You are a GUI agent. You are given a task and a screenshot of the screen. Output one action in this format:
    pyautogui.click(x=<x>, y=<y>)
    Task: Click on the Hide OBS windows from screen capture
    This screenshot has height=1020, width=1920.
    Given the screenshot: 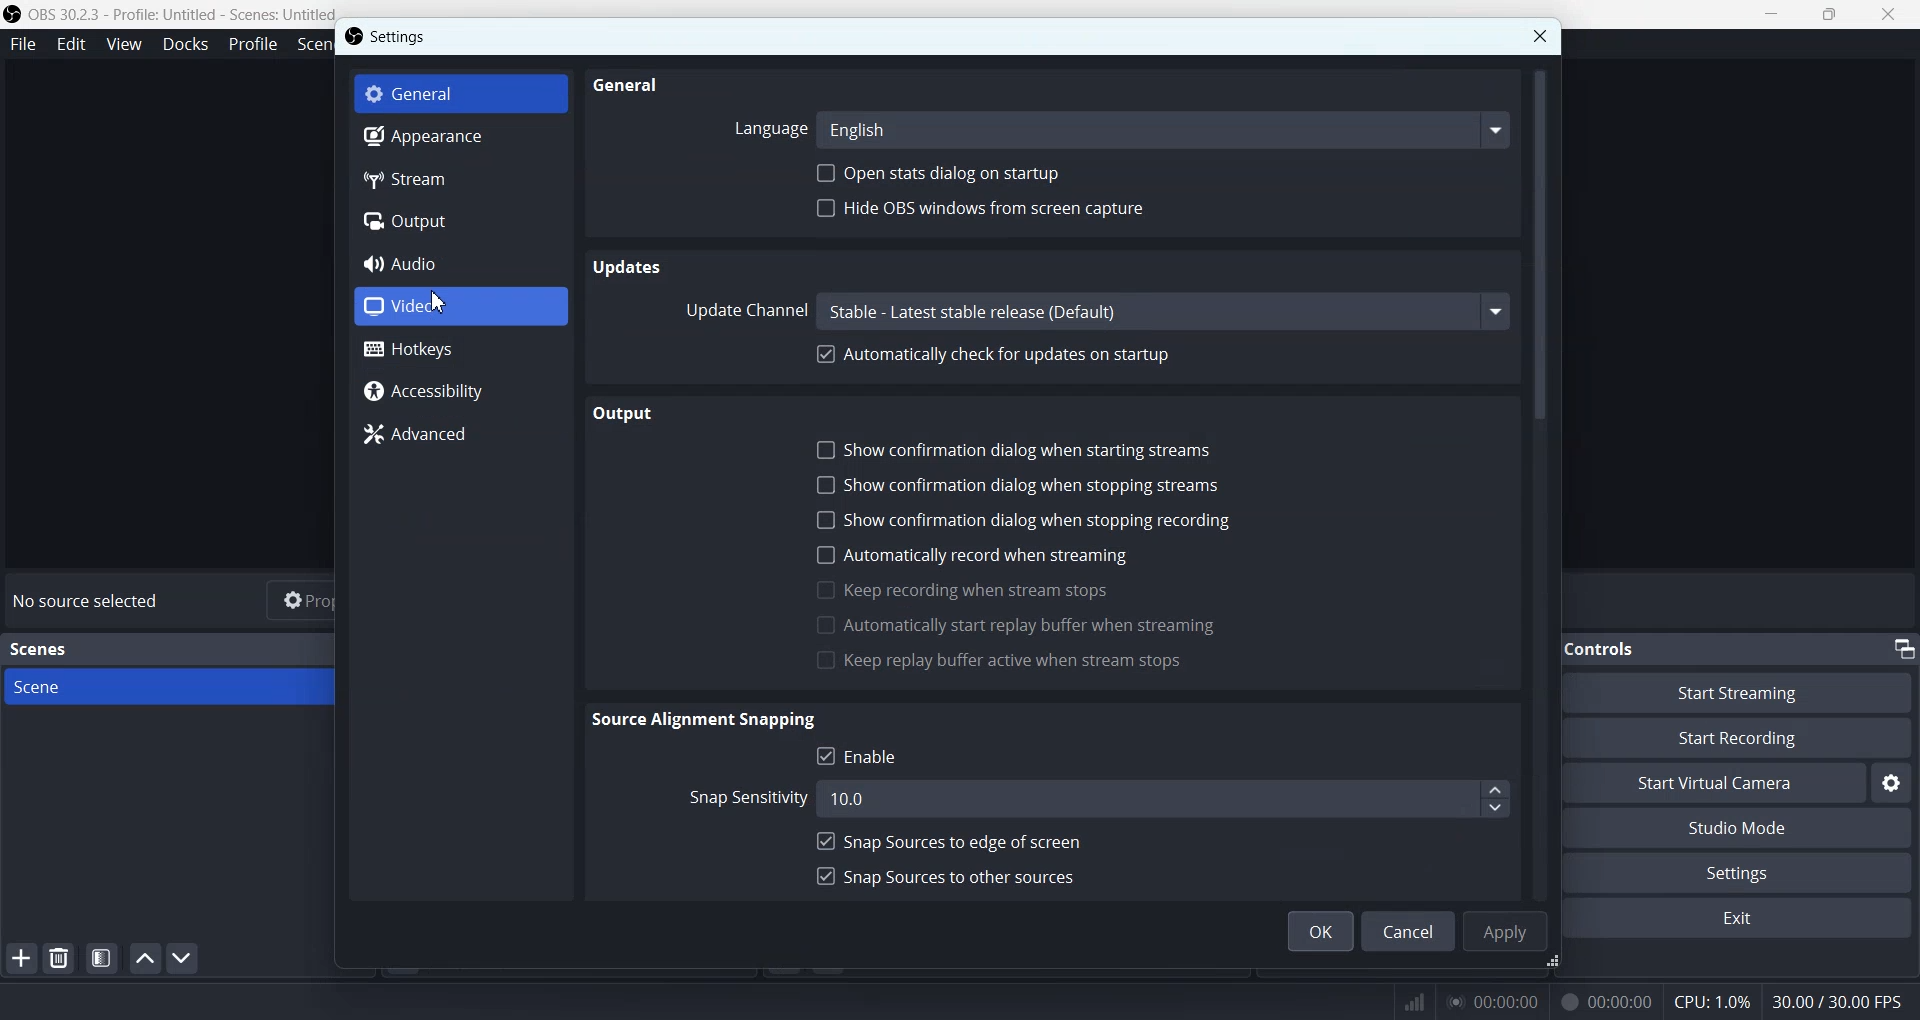 What is the action you would take?
    pyautogui.click(x=1023, y=207)
    